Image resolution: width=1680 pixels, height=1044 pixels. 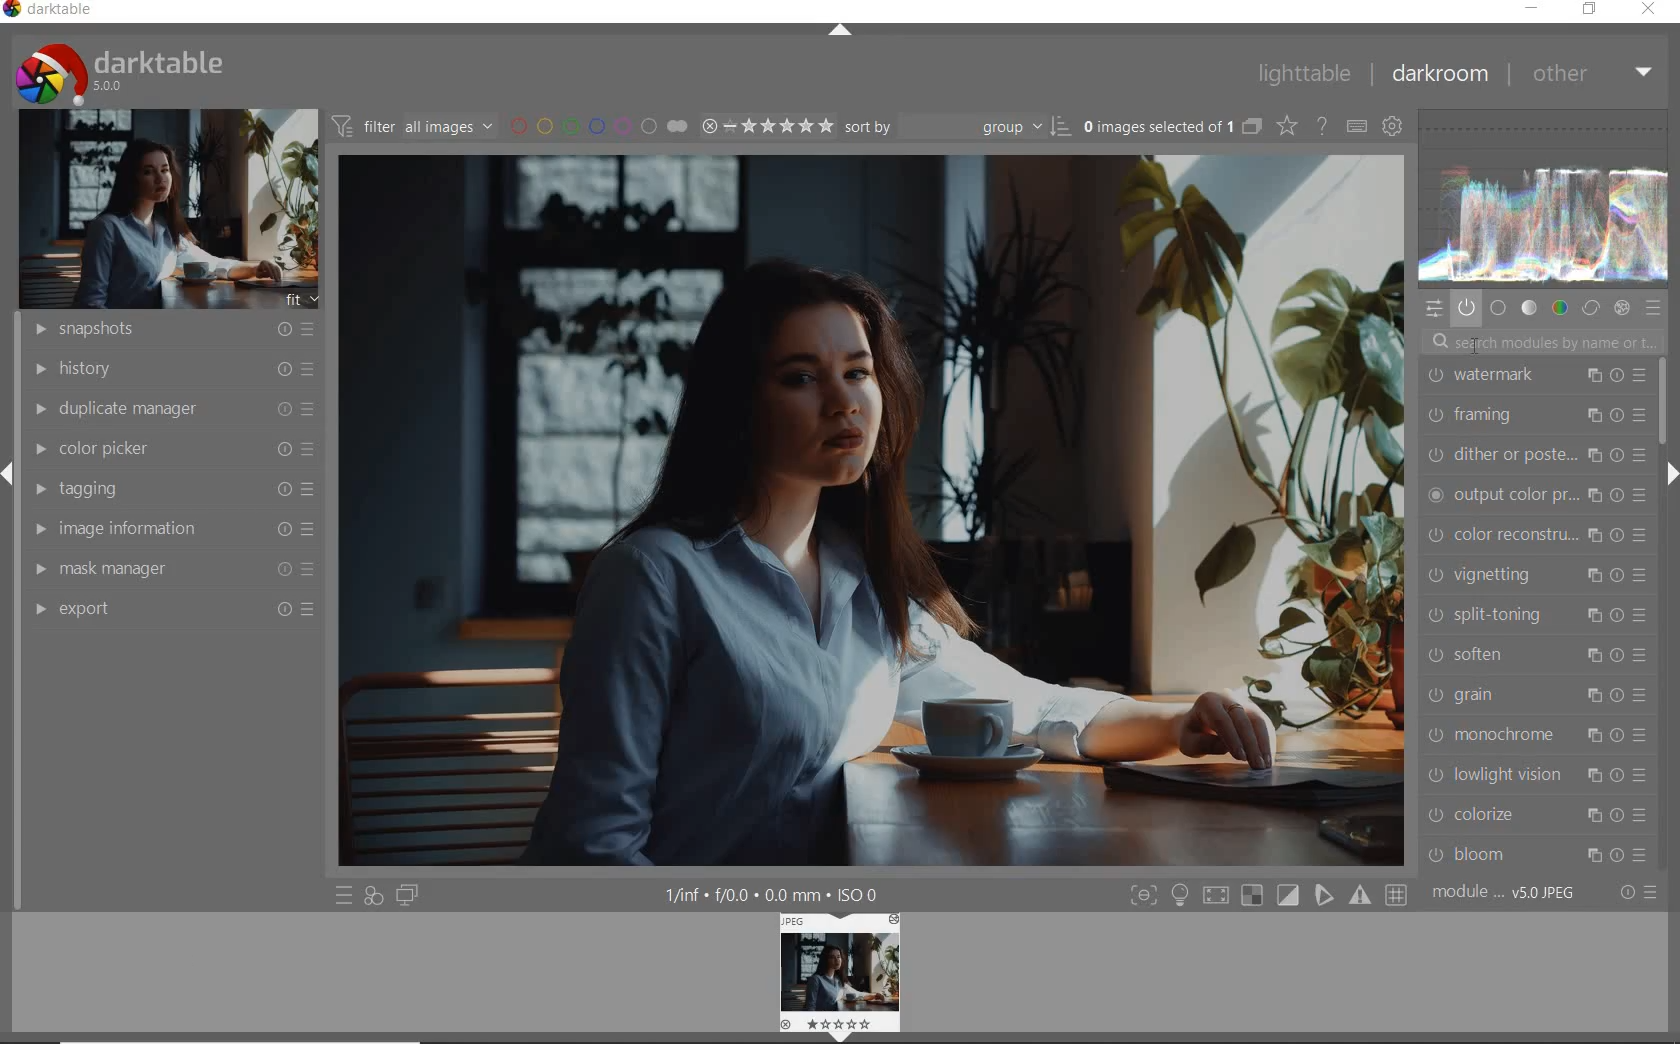 What do you see at coordinates (1534, 343) in the screenshot?
I see `search modules` at bounding box center [1534, 343].